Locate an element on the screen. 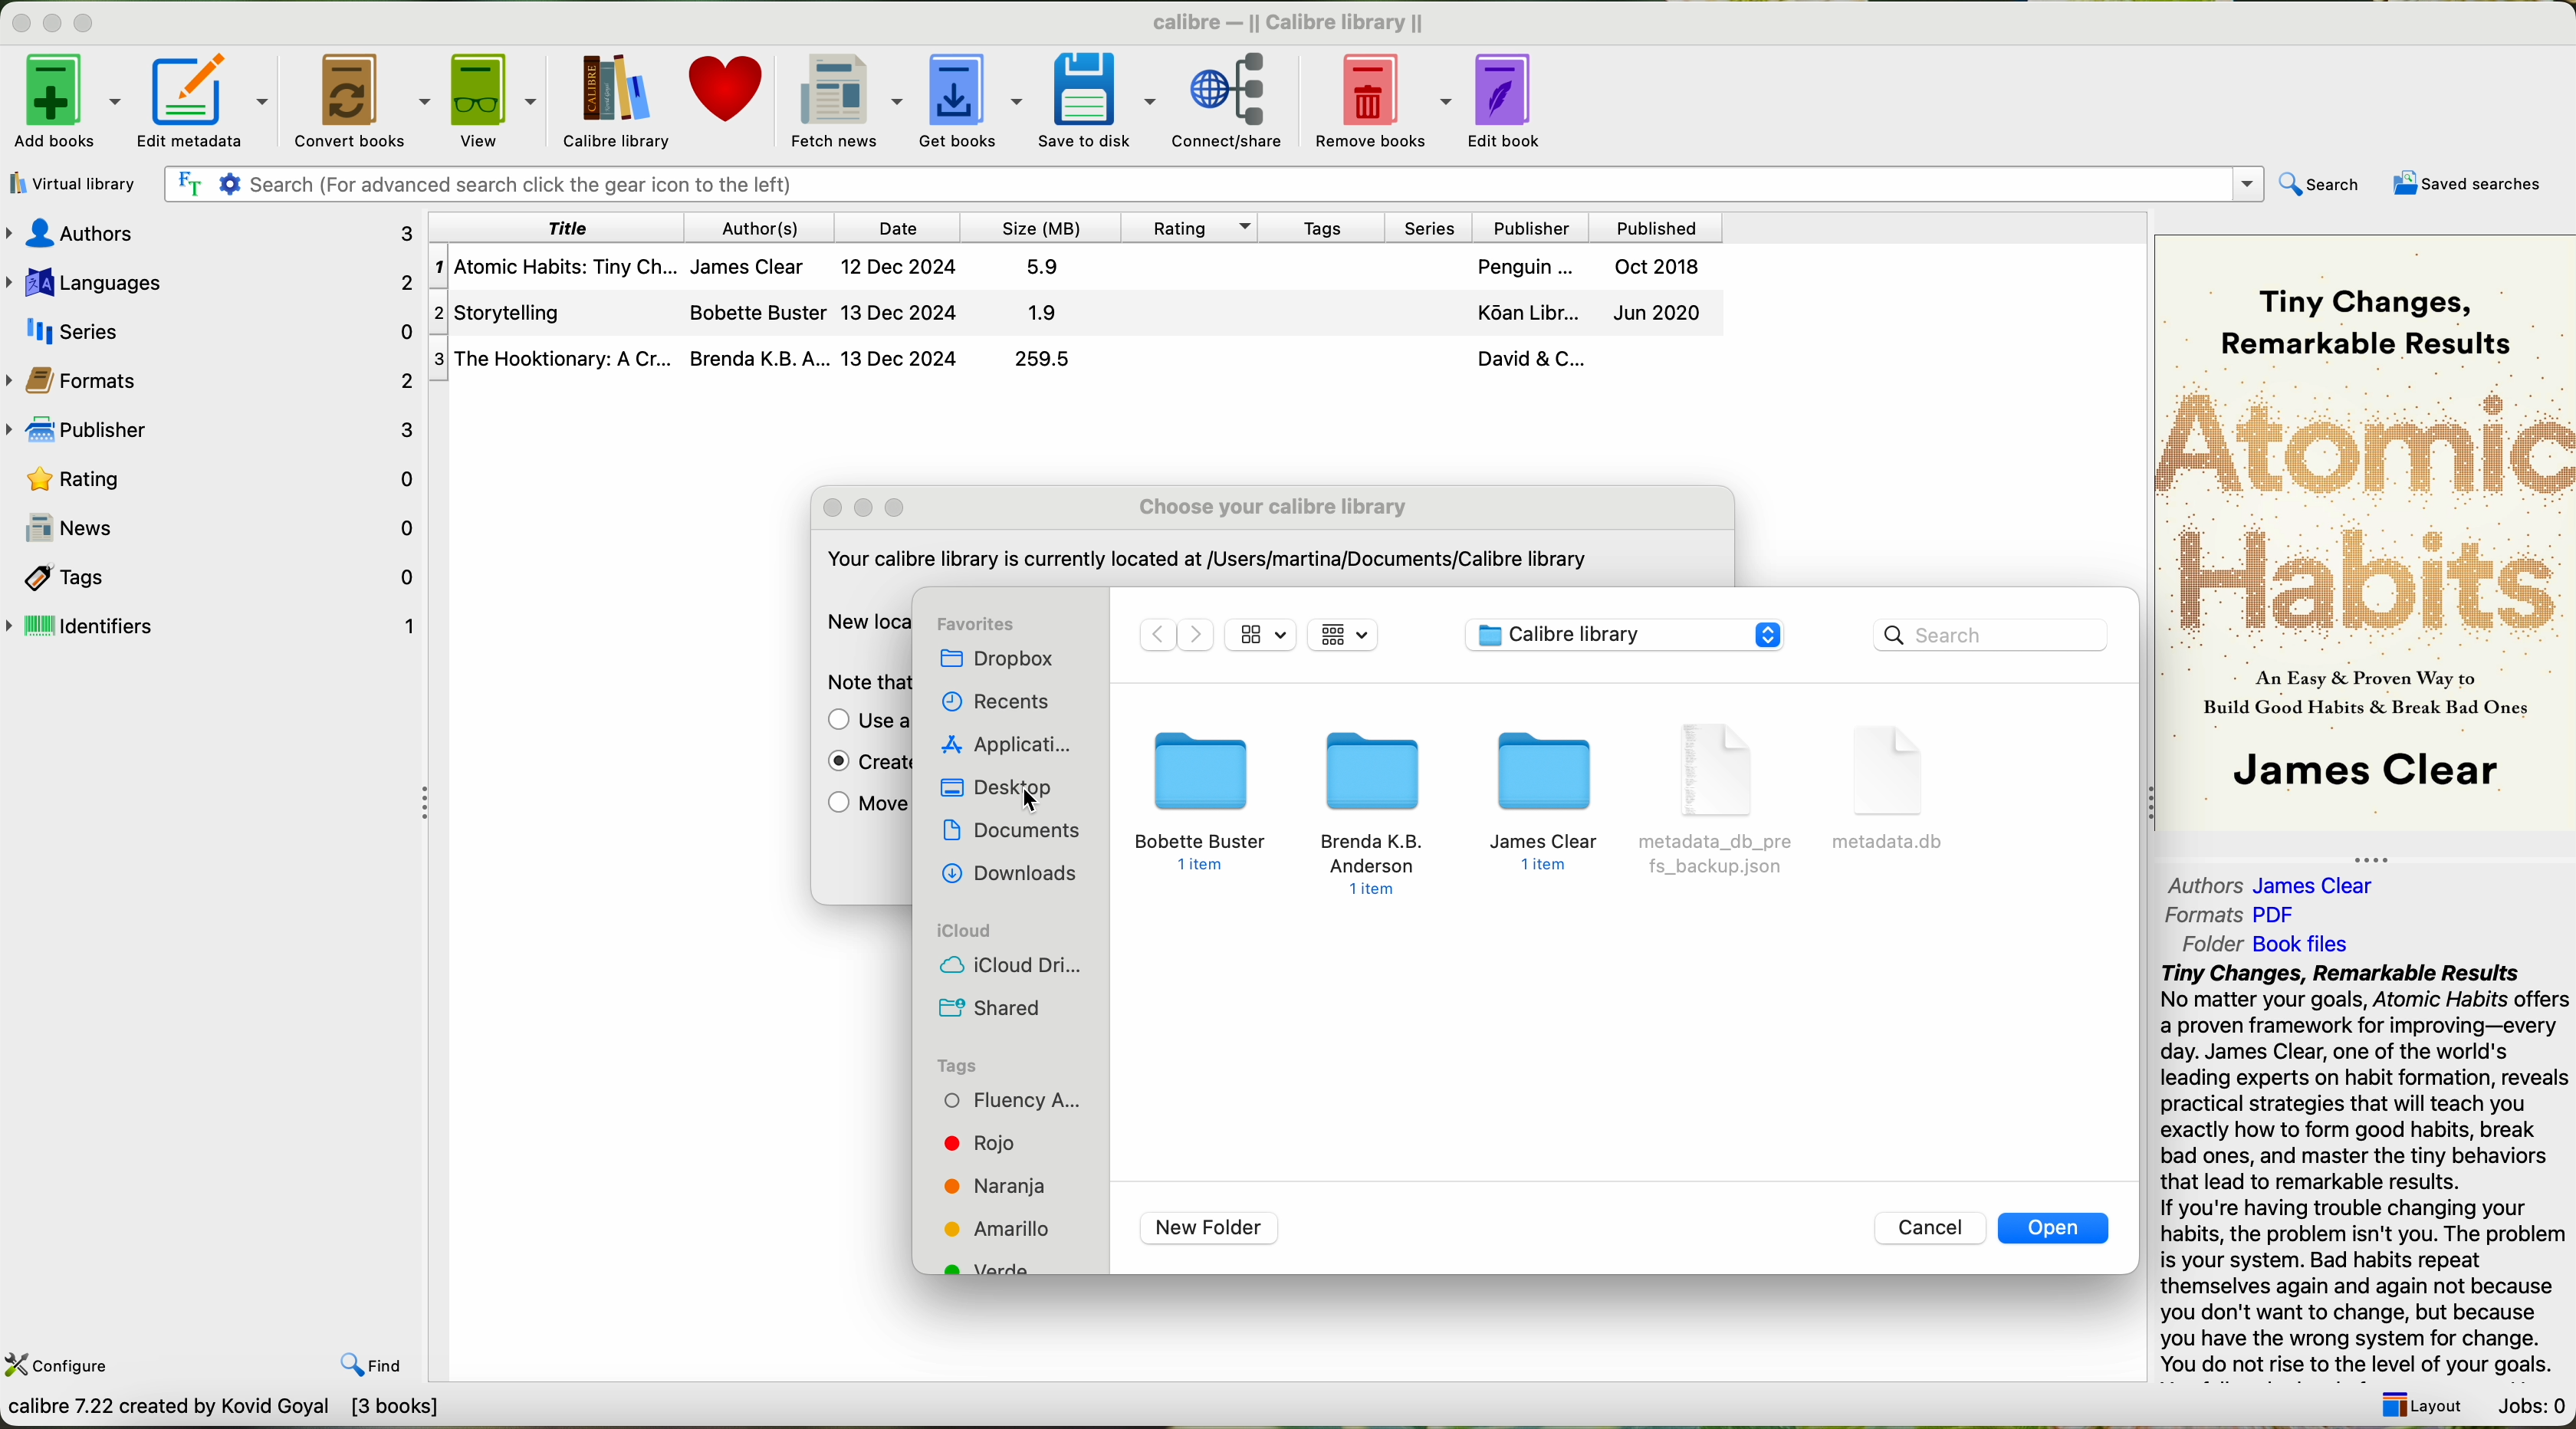 This screenshot has height=1429, width=2576. folder is located at coordinates (1549, 805).